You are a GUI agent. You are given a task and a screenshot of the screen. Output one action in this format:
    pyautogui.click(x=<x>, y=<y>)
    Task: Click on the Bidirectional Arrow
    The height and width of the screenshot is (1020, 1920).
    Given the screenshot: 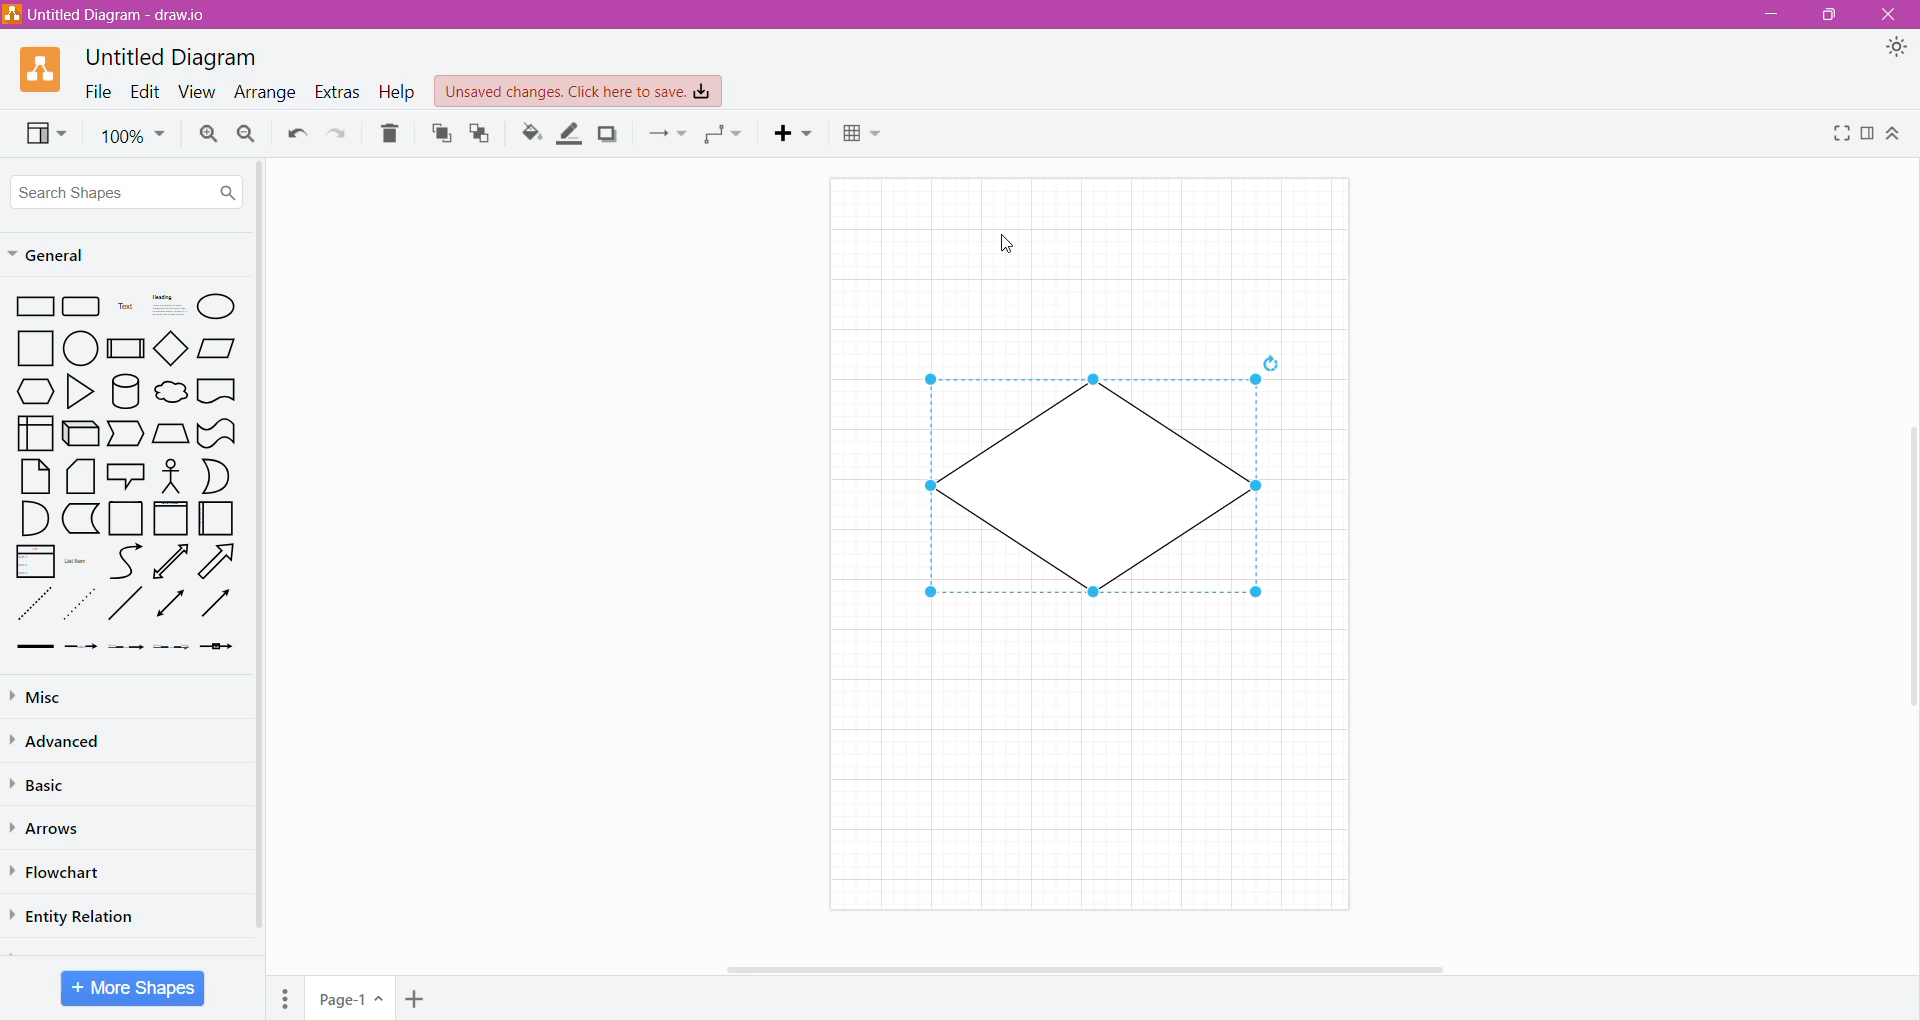 What is the action you would take?
    pyautogui.click(x=172, y=561)
    